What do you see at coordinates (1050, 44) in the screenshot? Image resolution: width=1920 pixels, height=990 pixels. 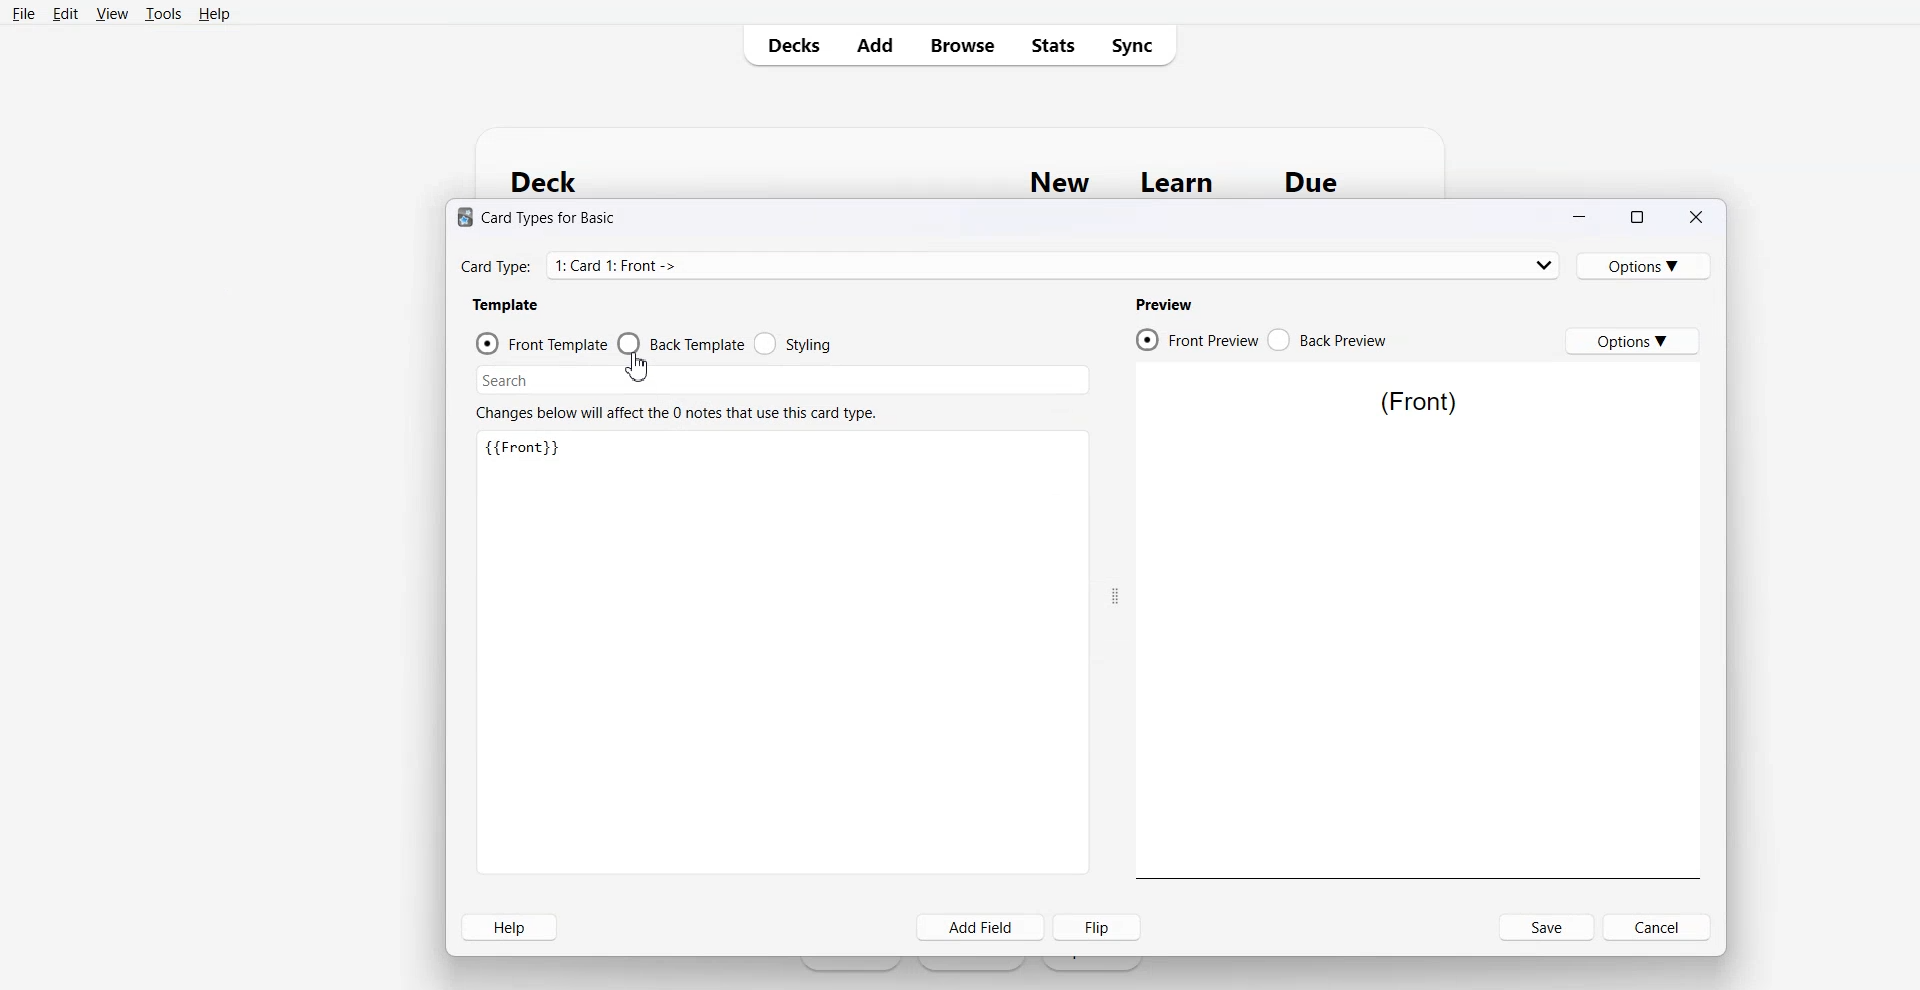 I see `Stats` at bounding box center [1050, 44].